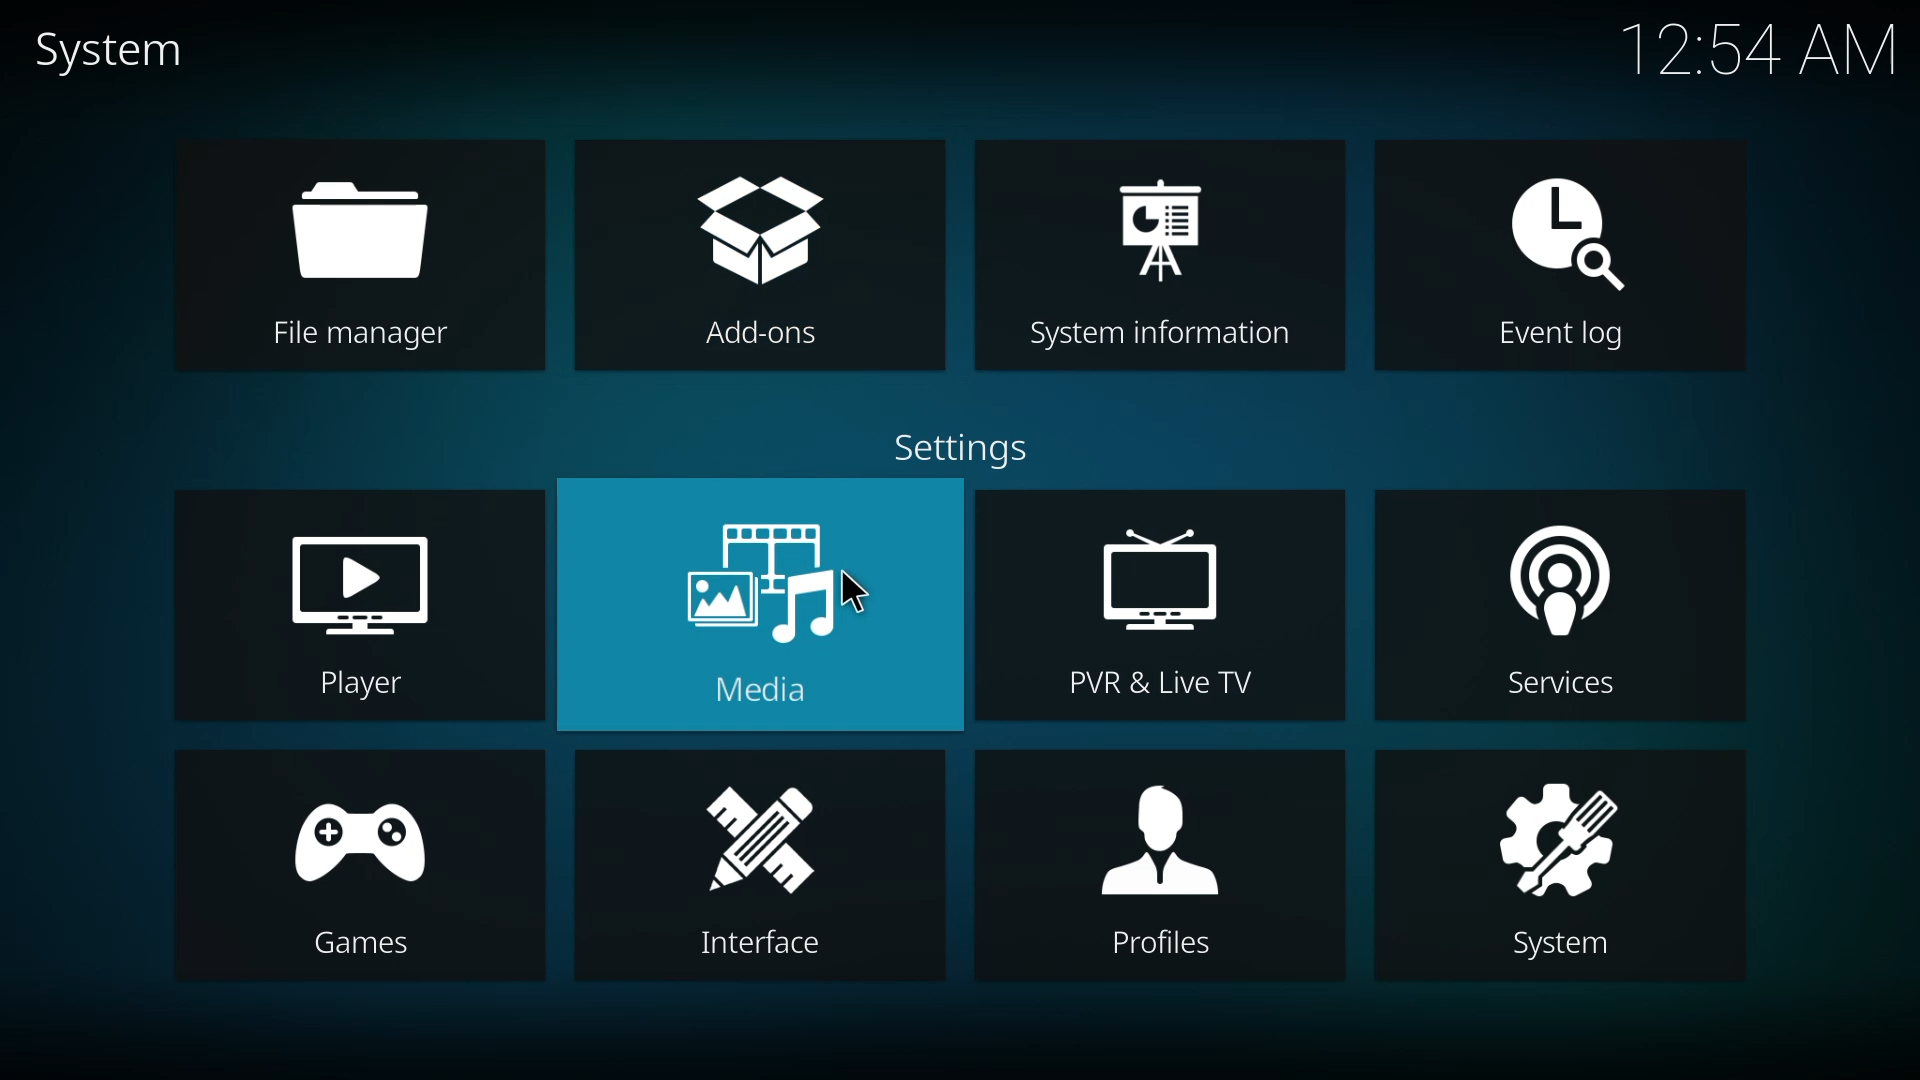 This screenshot has height=1080, width=1920. I want to click on event log, so click(1563, 254).